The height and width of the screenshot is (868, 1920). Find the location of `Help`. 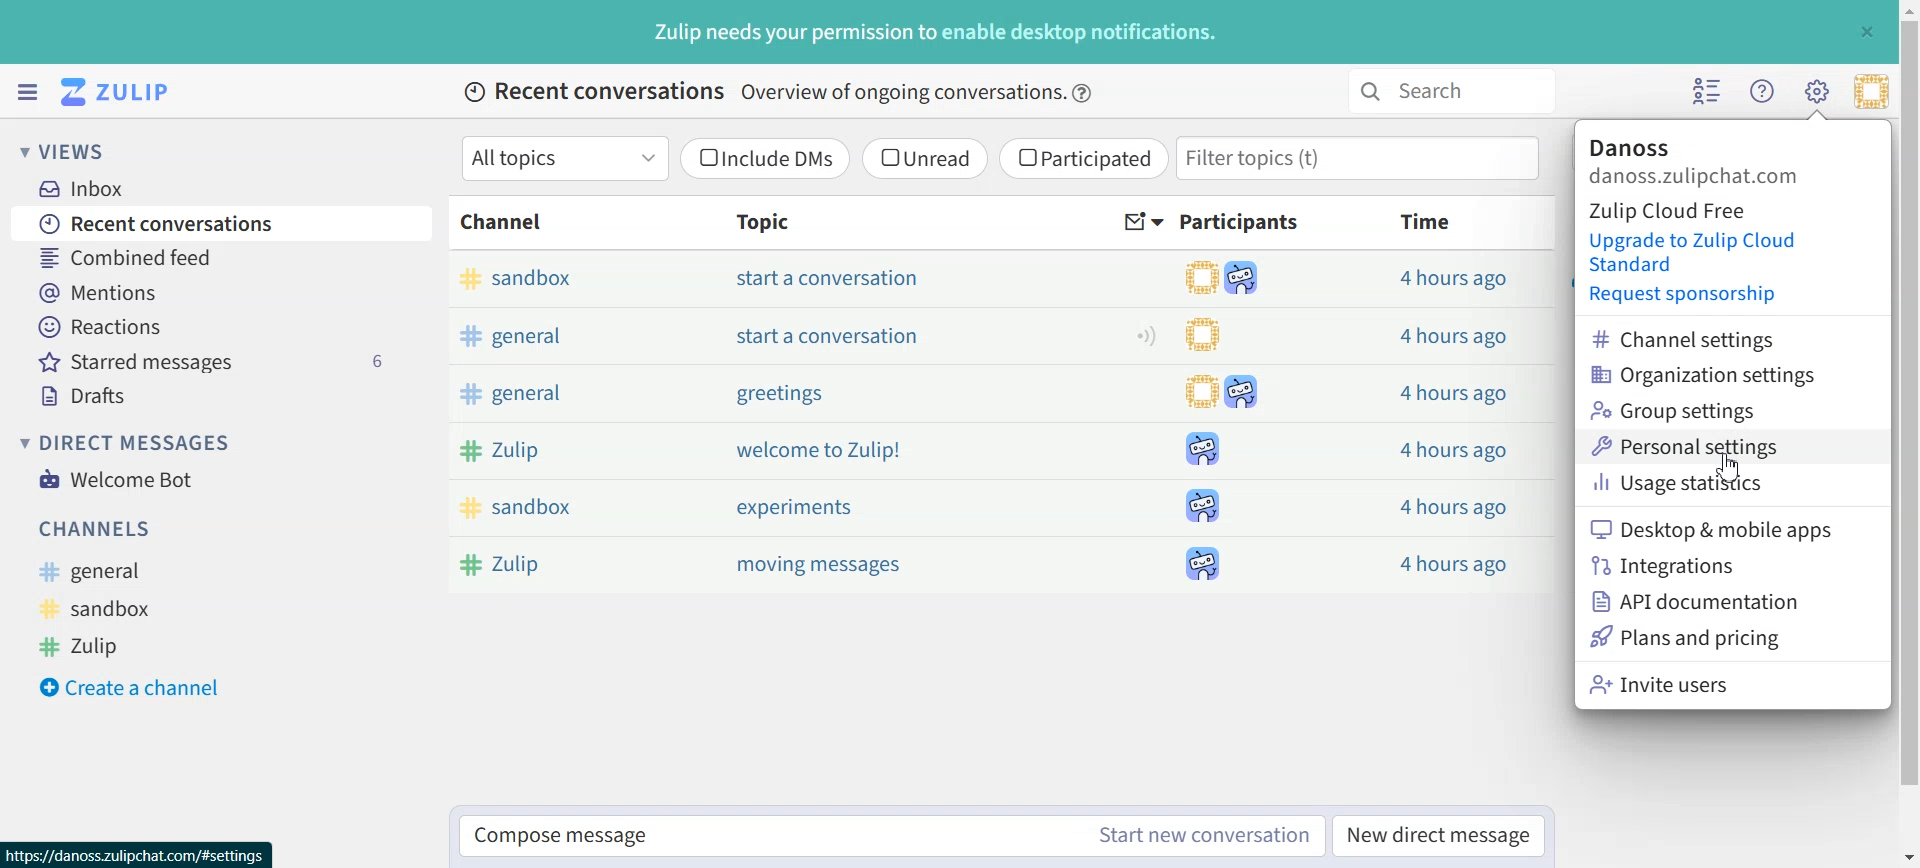

Help is located at coordinates (1084, 93).